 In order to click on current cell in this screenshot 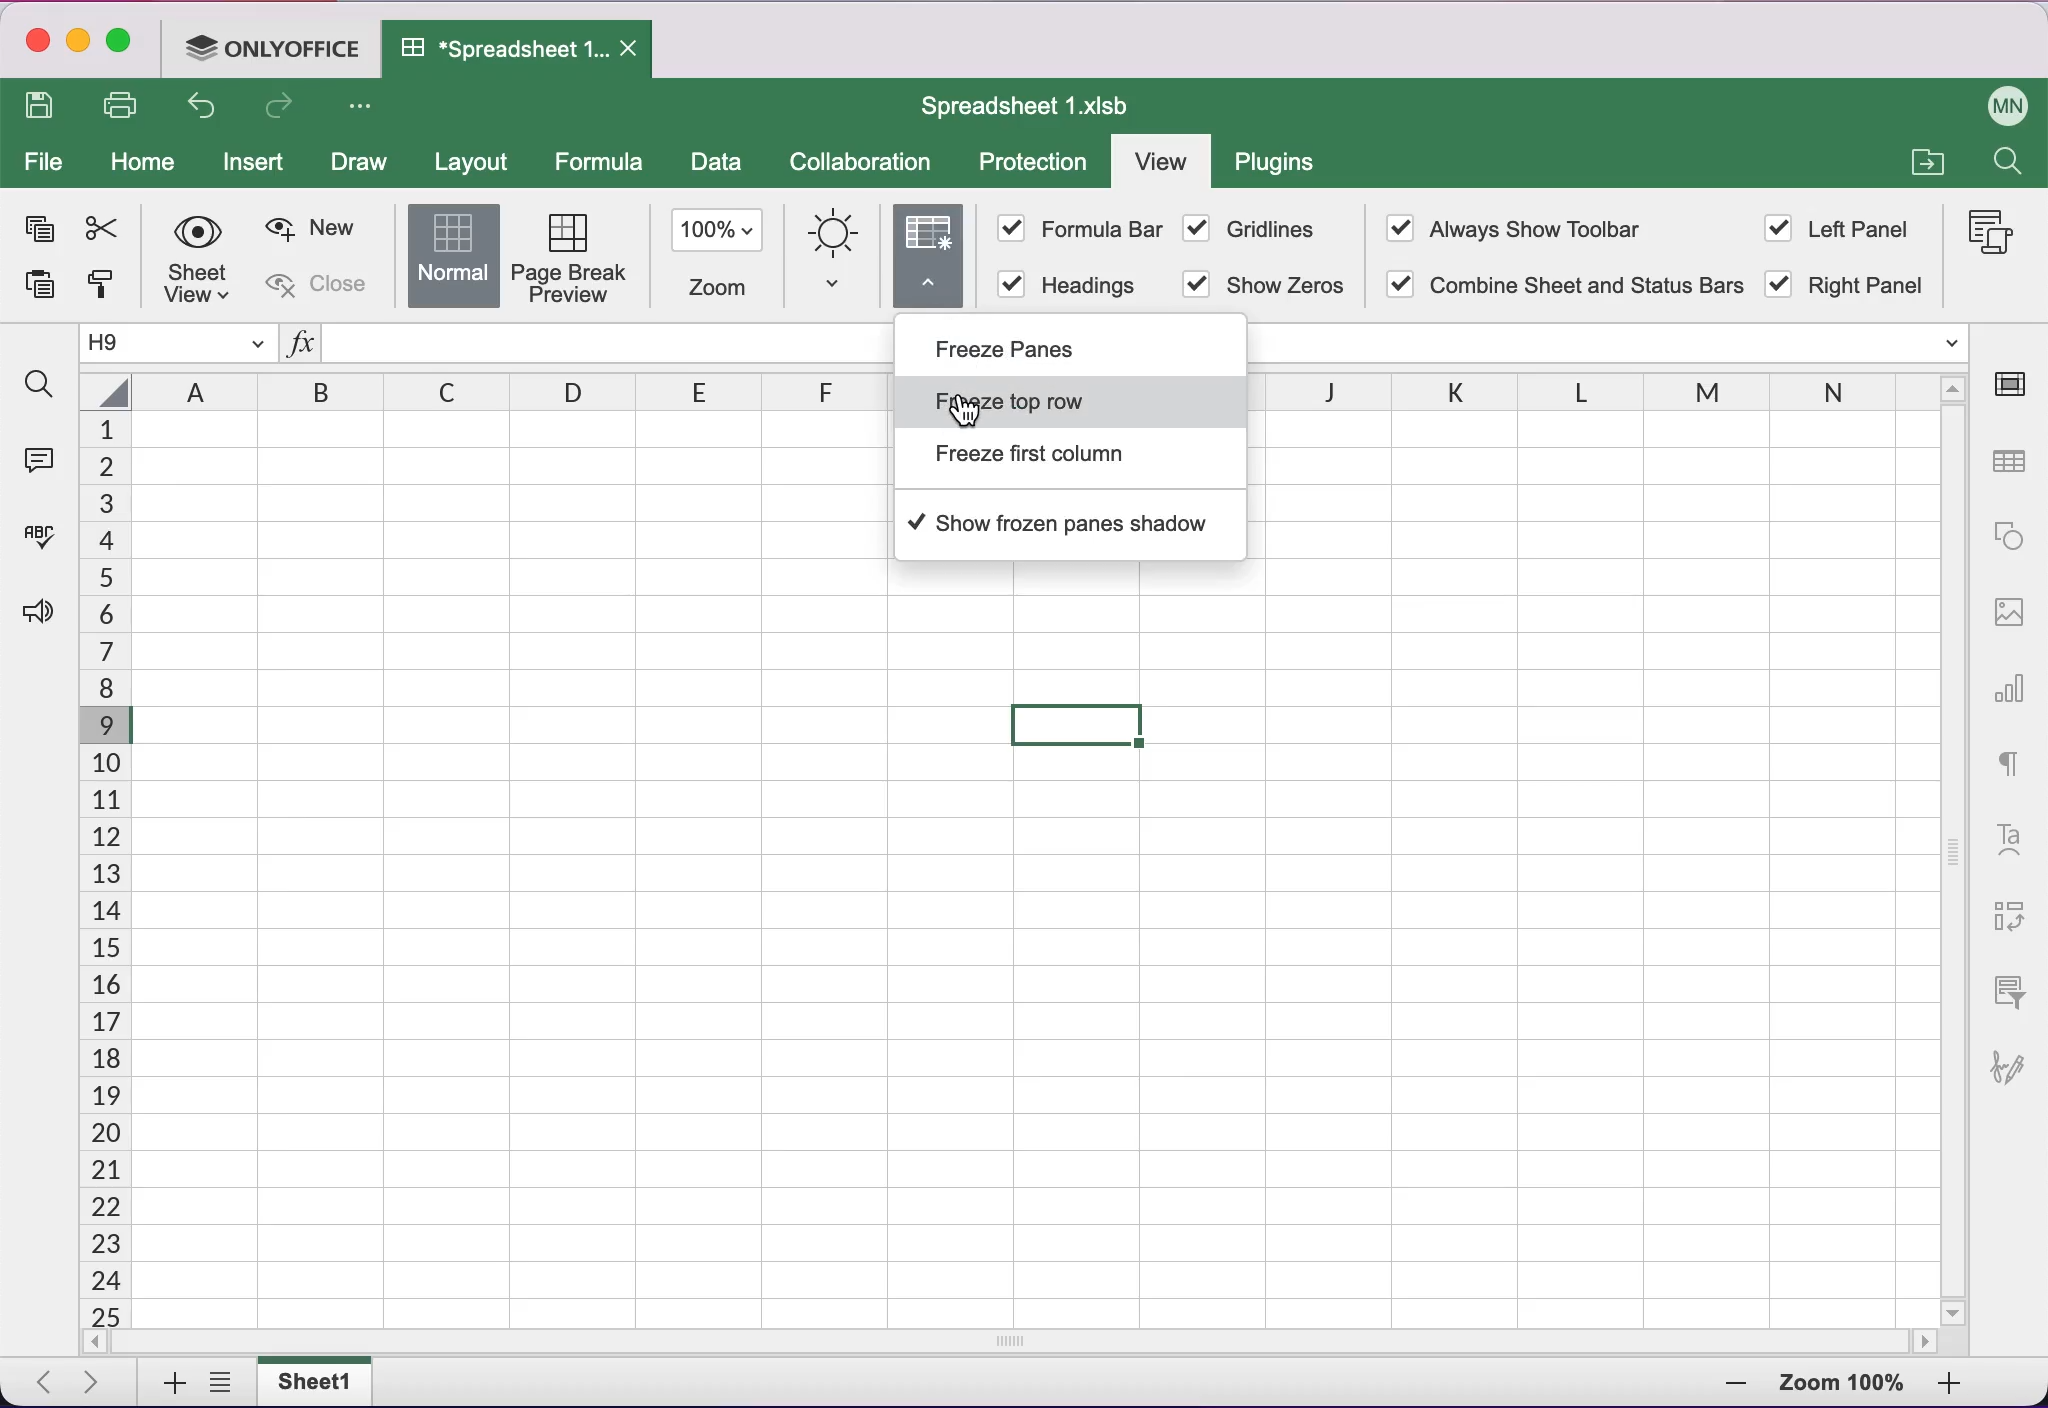, I will do `click(182, 342)`.